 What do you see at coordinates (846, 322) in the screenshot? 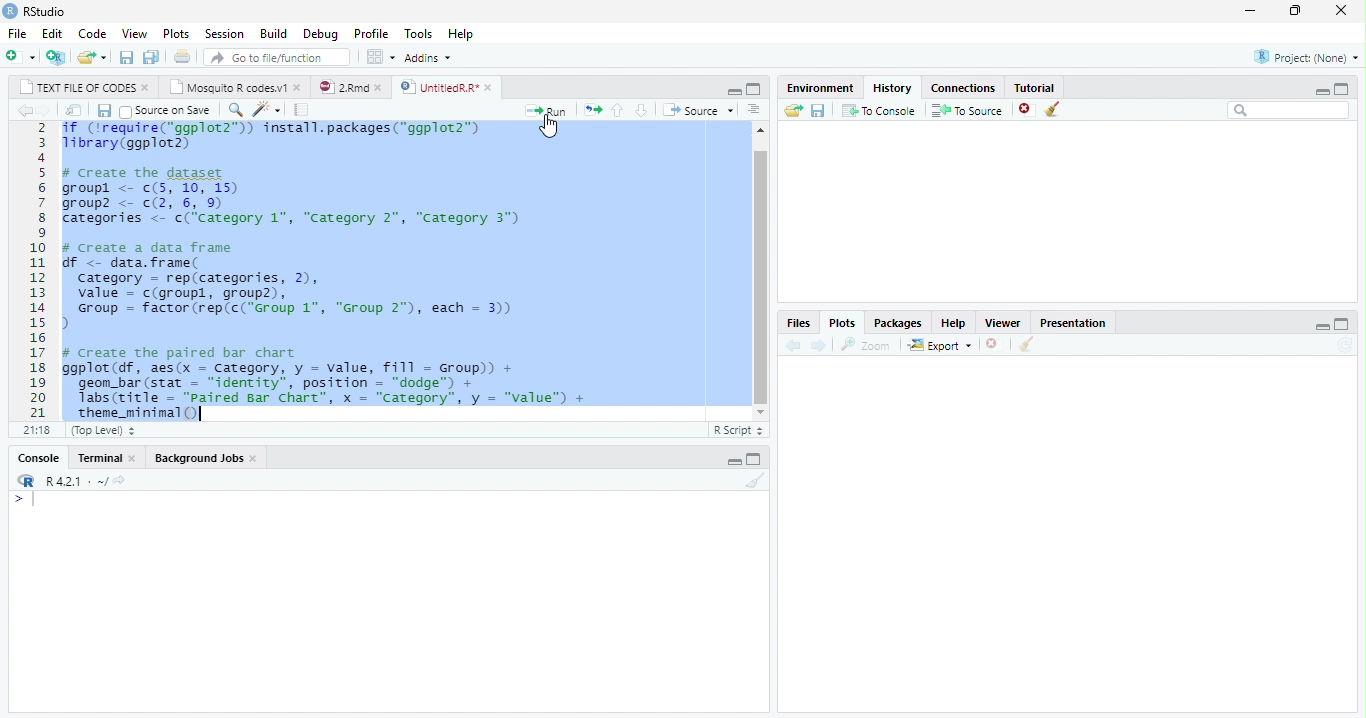
I see `plots` at bounding box center [846, 322].